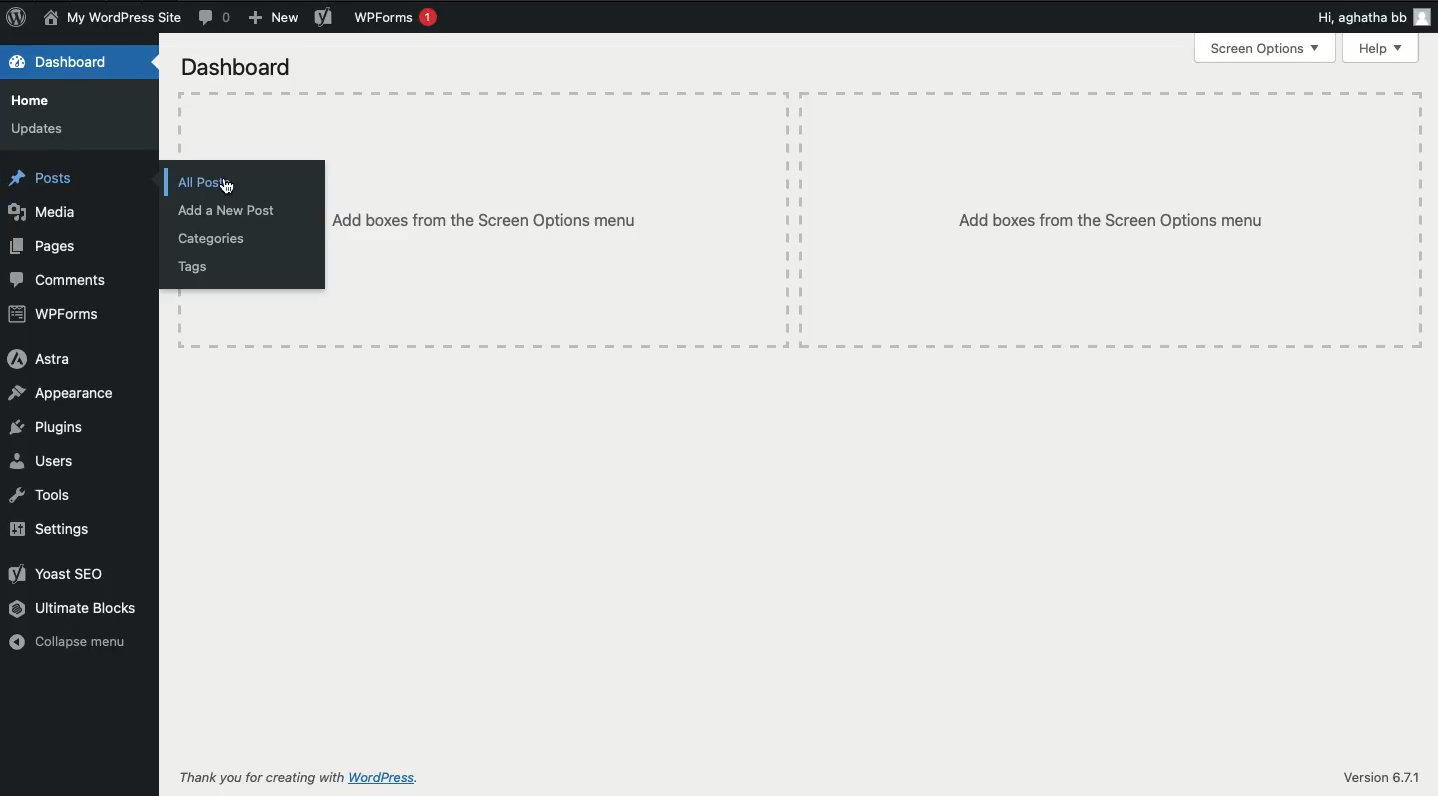  What do you see at coordinates (302, 780) in the screenshot?
I see `Thank you for creating with WordPress` at bounding box center [302, 780].